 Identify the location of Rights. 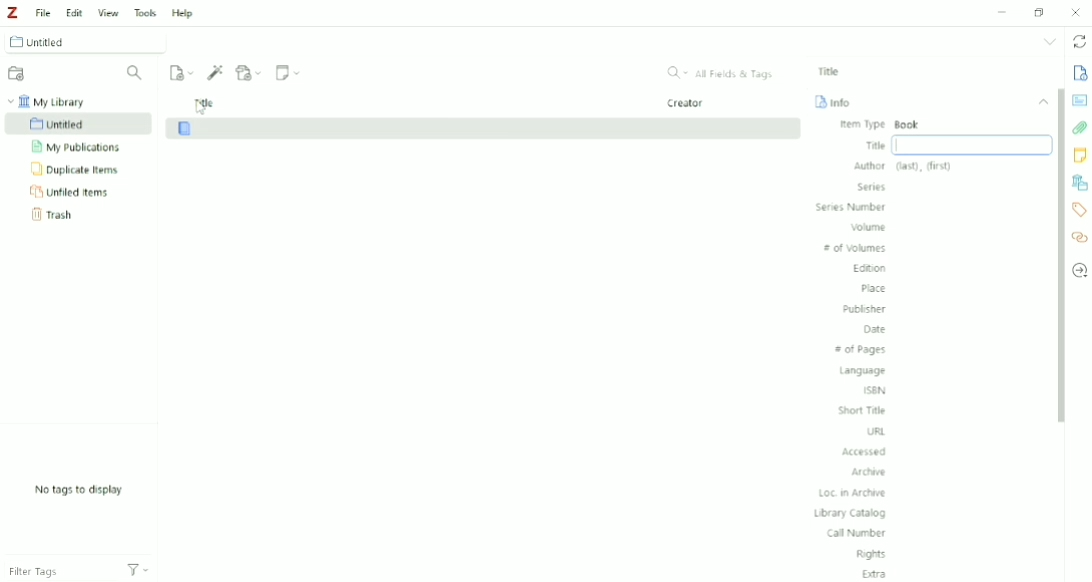
(873, 554).